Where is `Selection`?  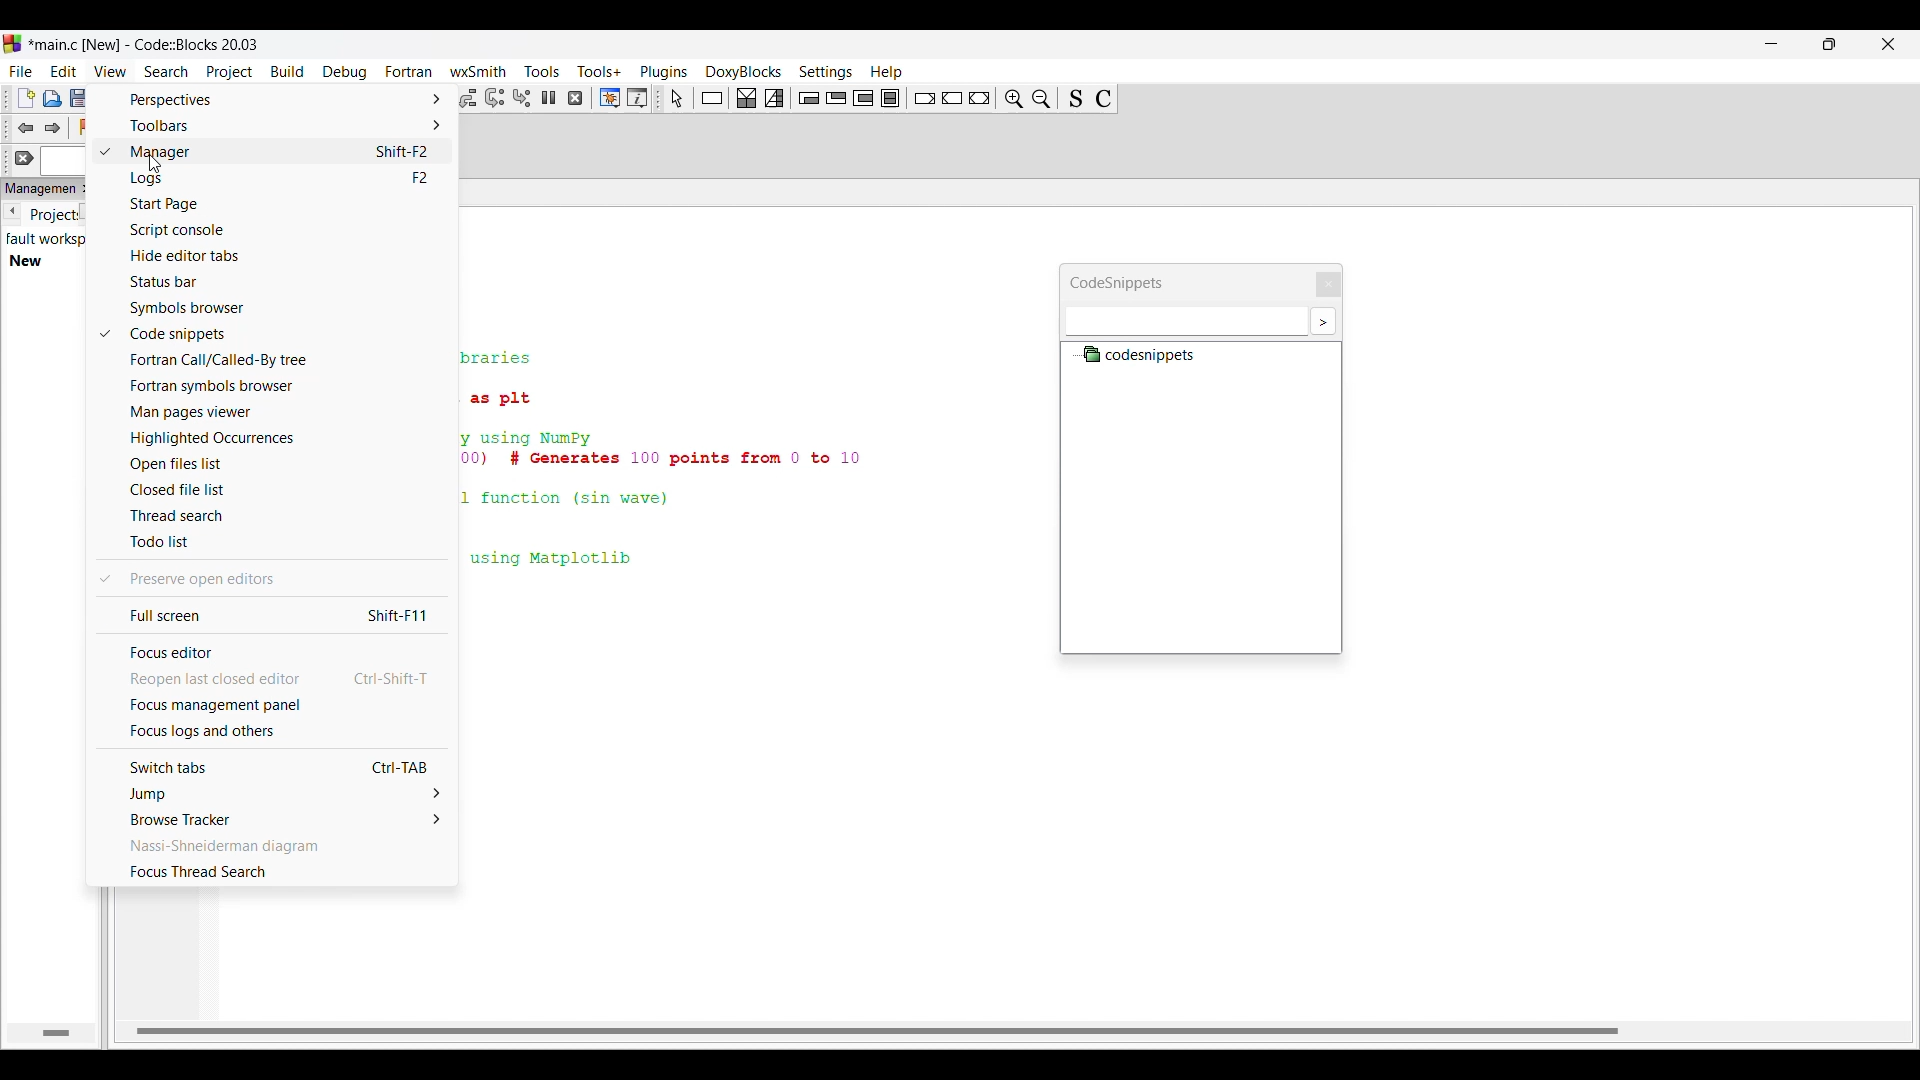 Selection is located at coordinates (774, 98).